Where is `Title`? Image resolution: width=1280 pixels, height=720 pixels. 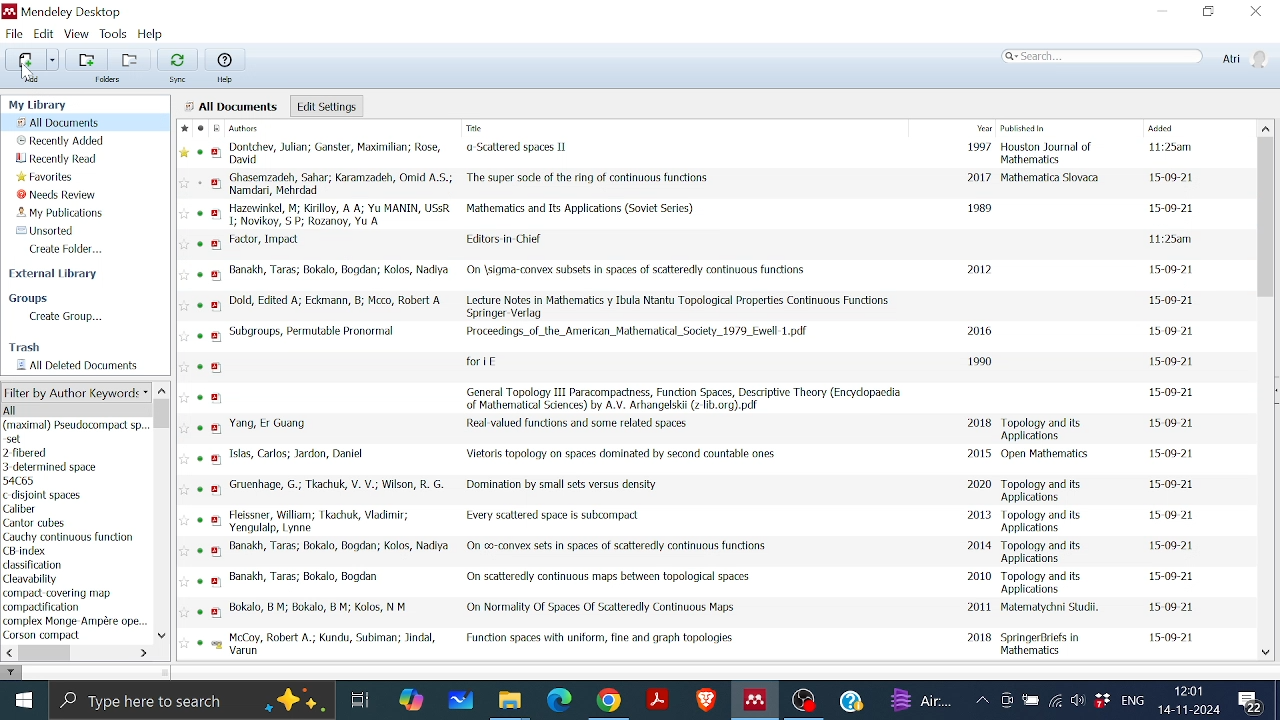
Title is located at coordinates (617, 544).